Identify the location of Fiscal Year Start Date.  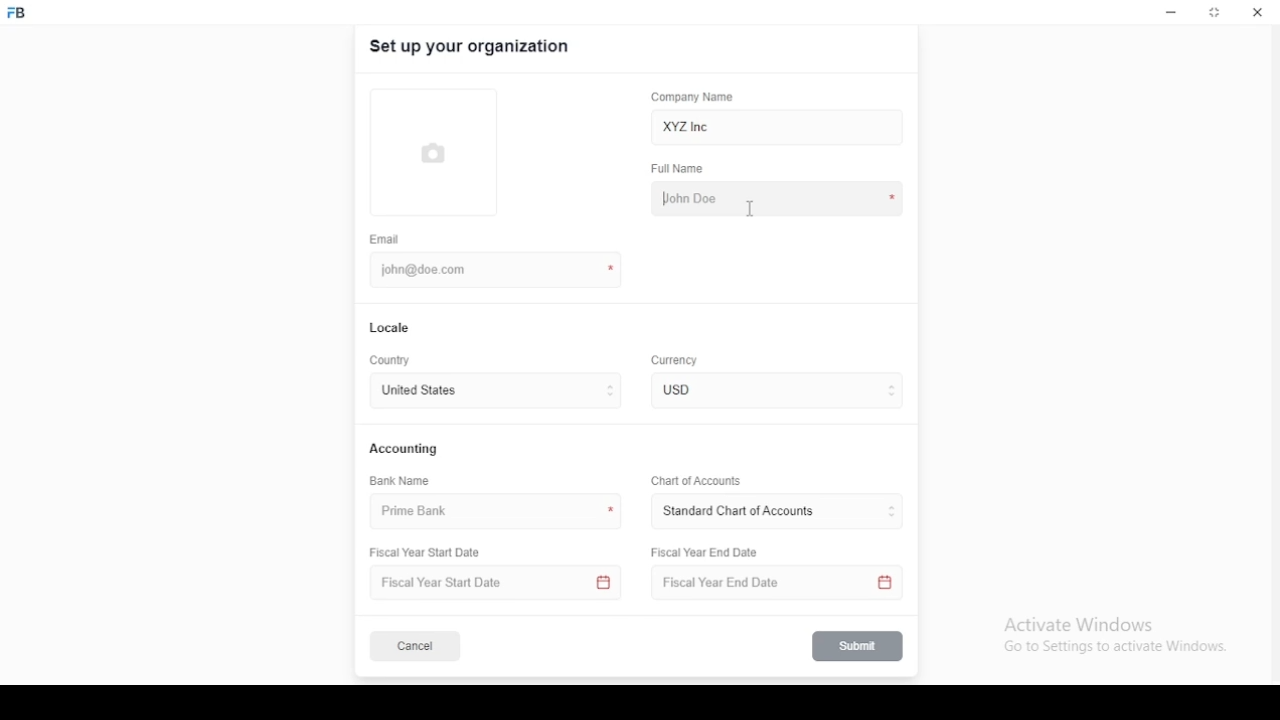
(432, 553).